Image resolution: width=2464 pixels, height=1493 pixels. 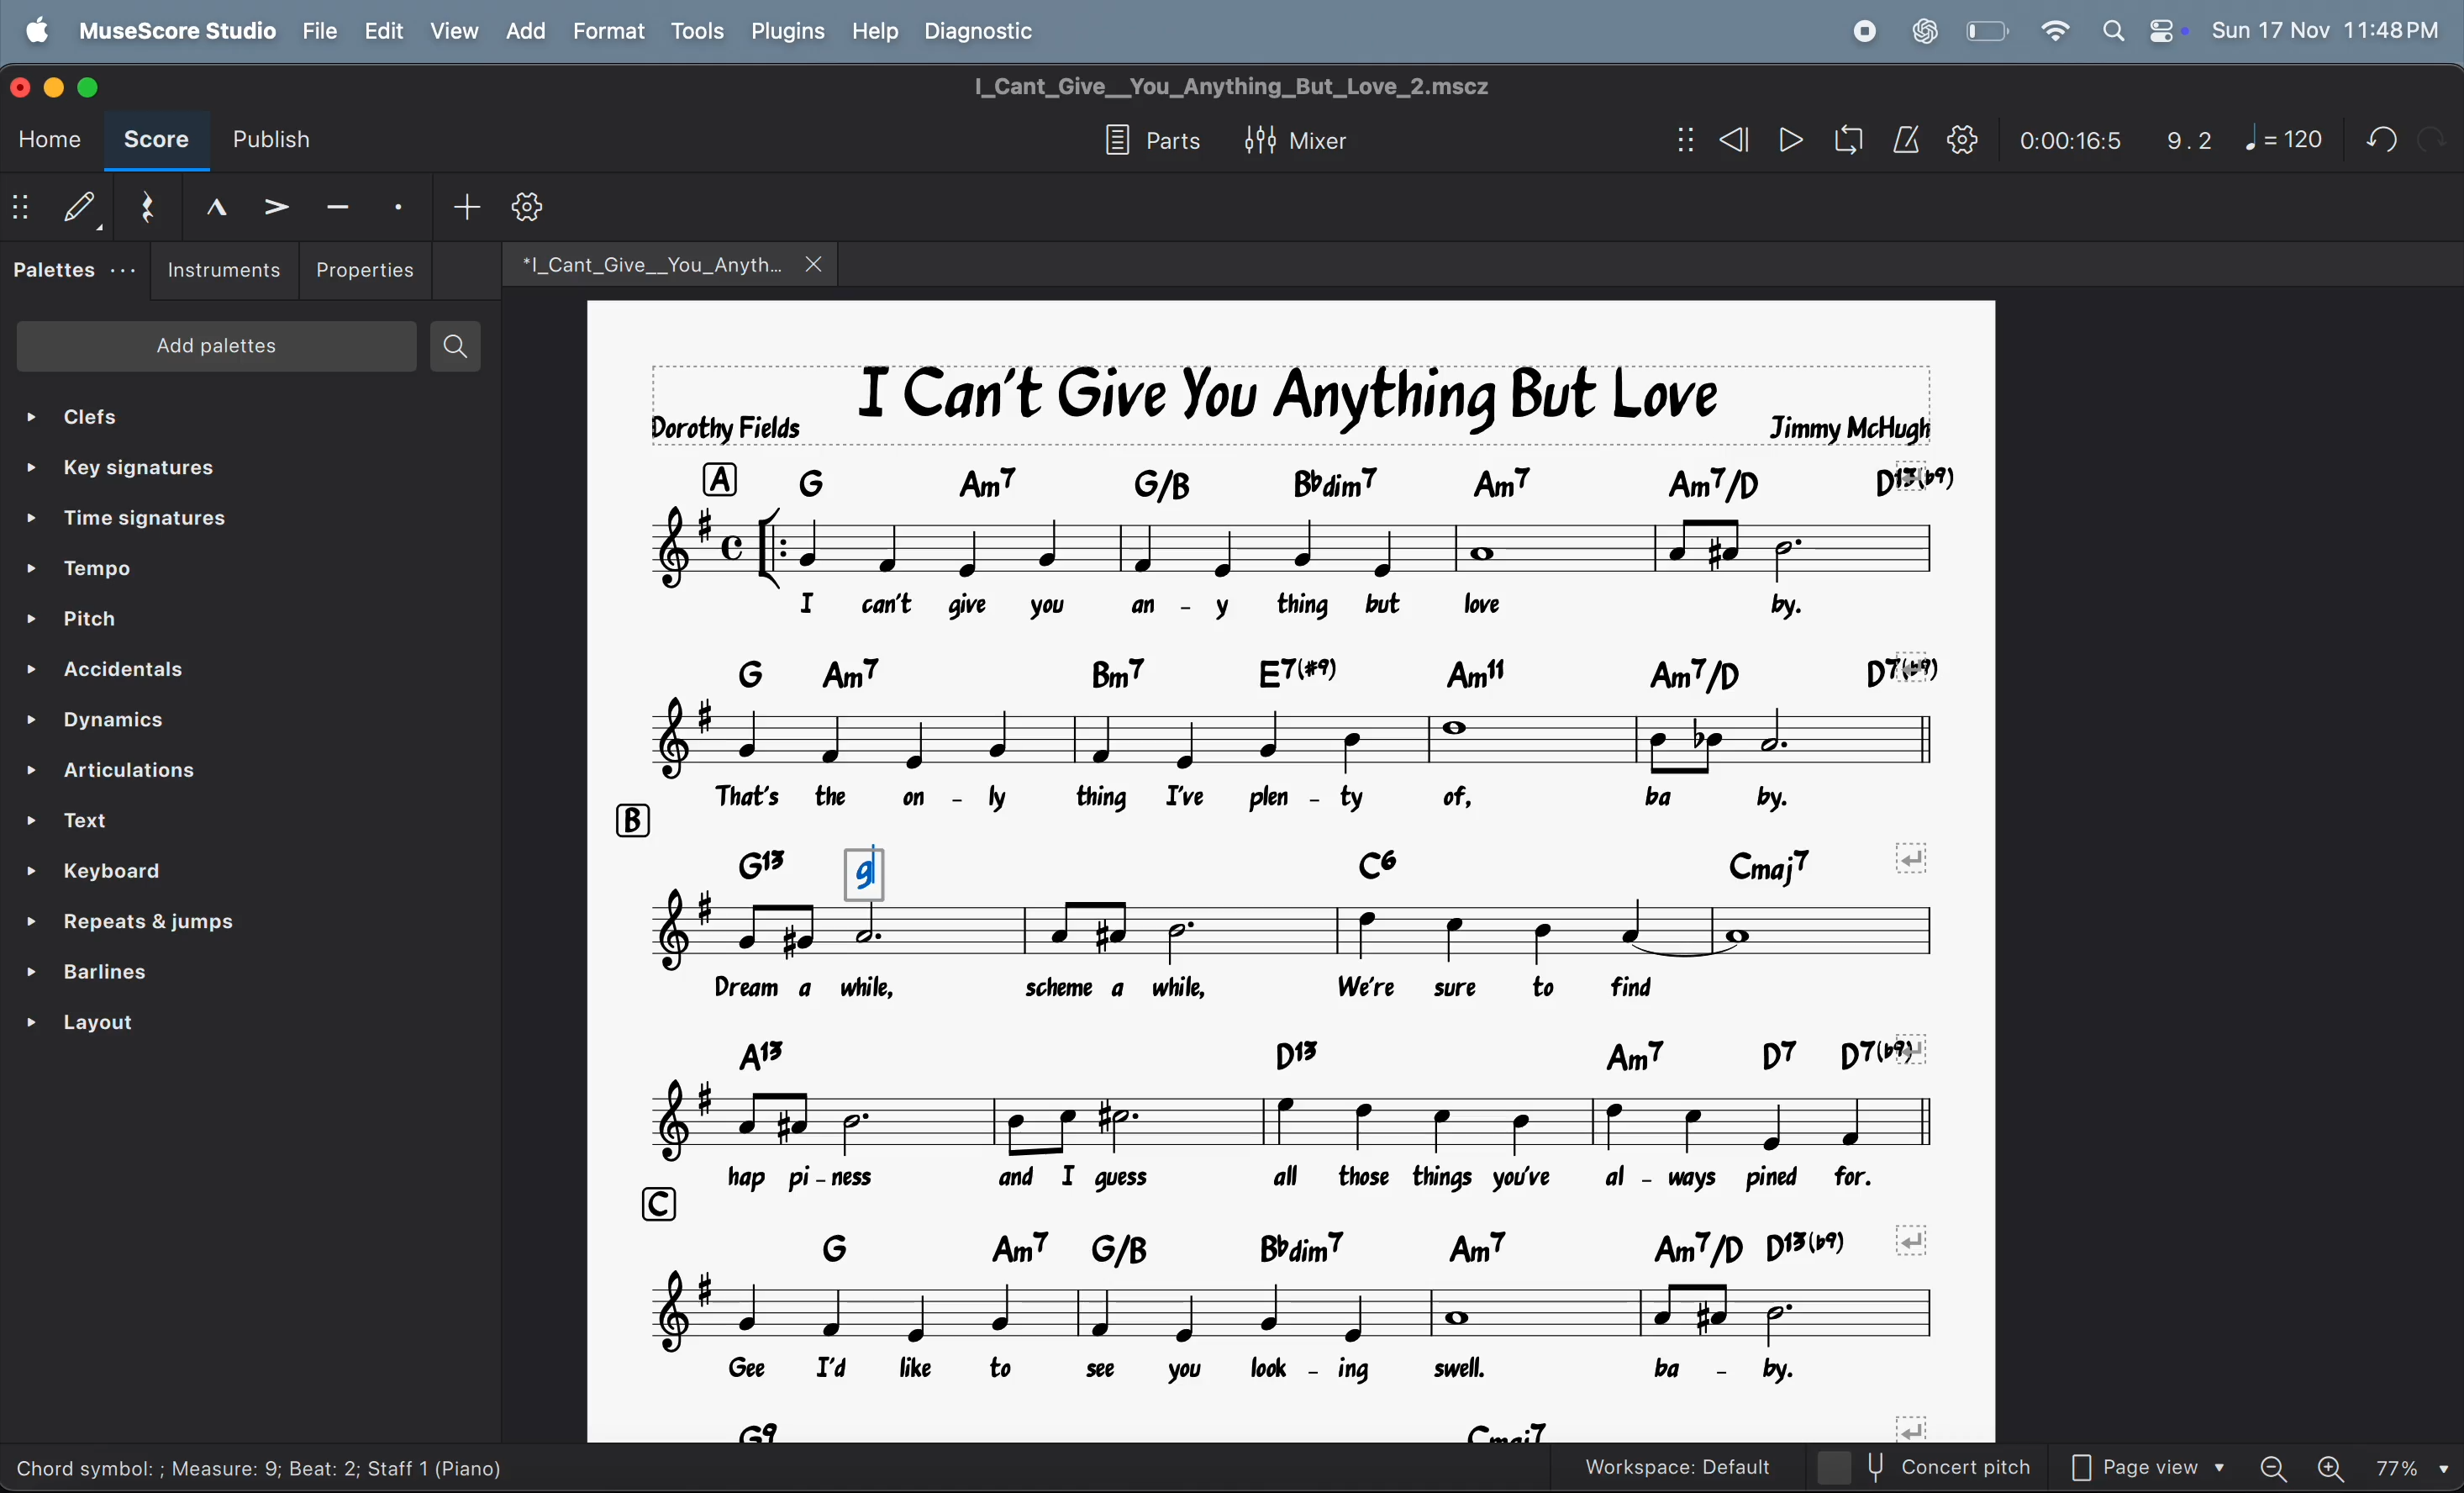 I want to click on apple widgets, so click(x=2143, y=30).